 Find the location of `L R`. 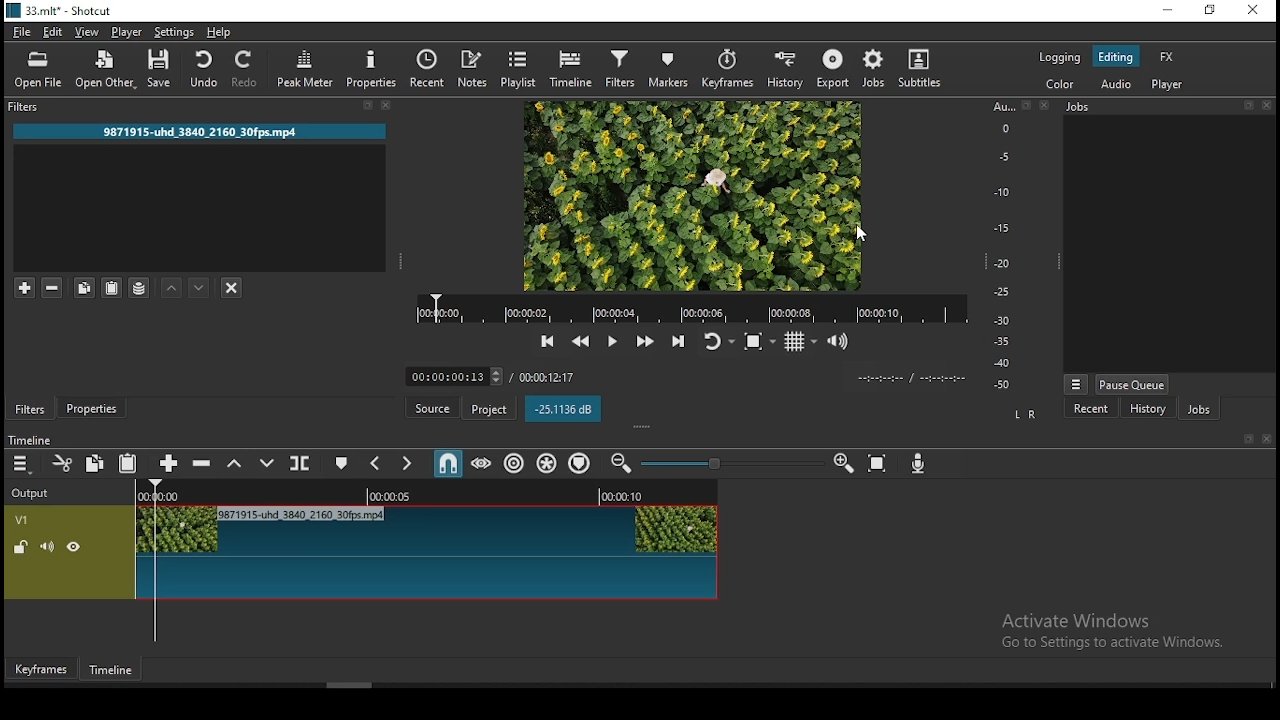

L R is located at coordinates (1025, 415).